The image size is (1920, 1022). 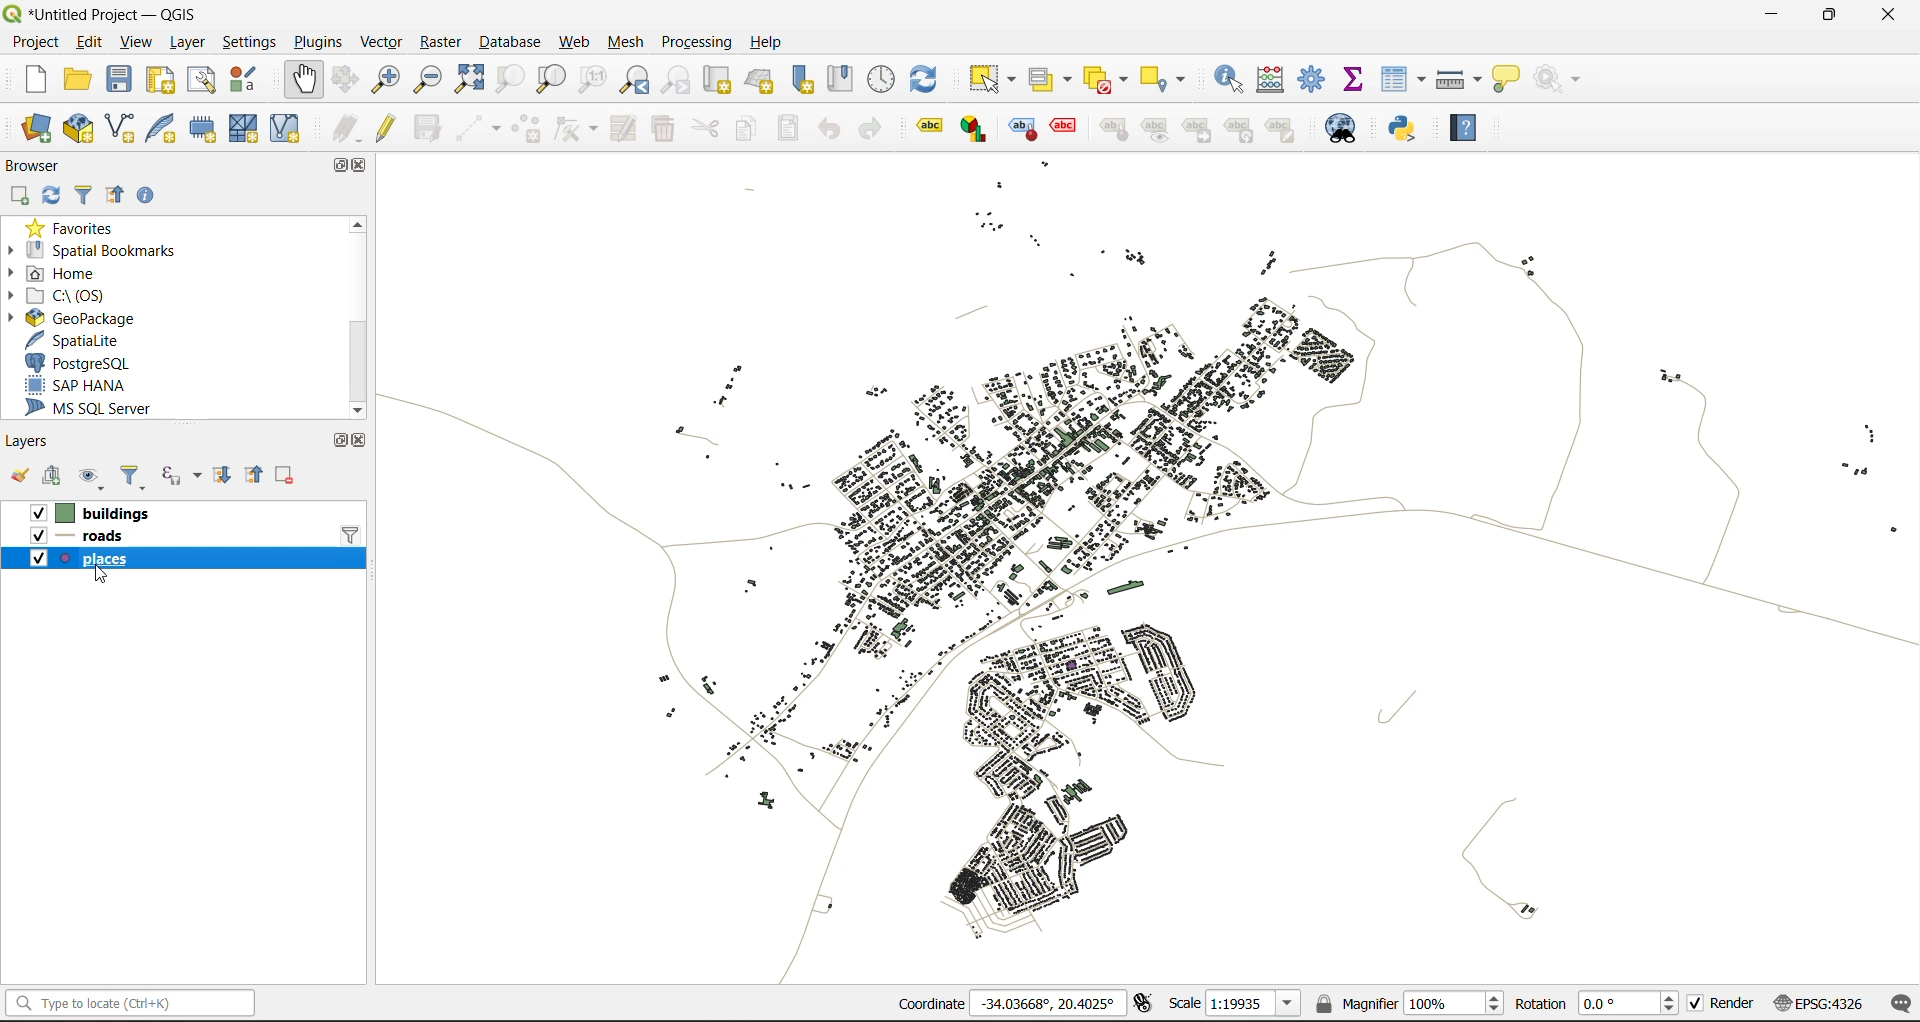 What do you see at coordinates (360, 443) in the screenshot?
I see `close` at bounding box center [360, 443].